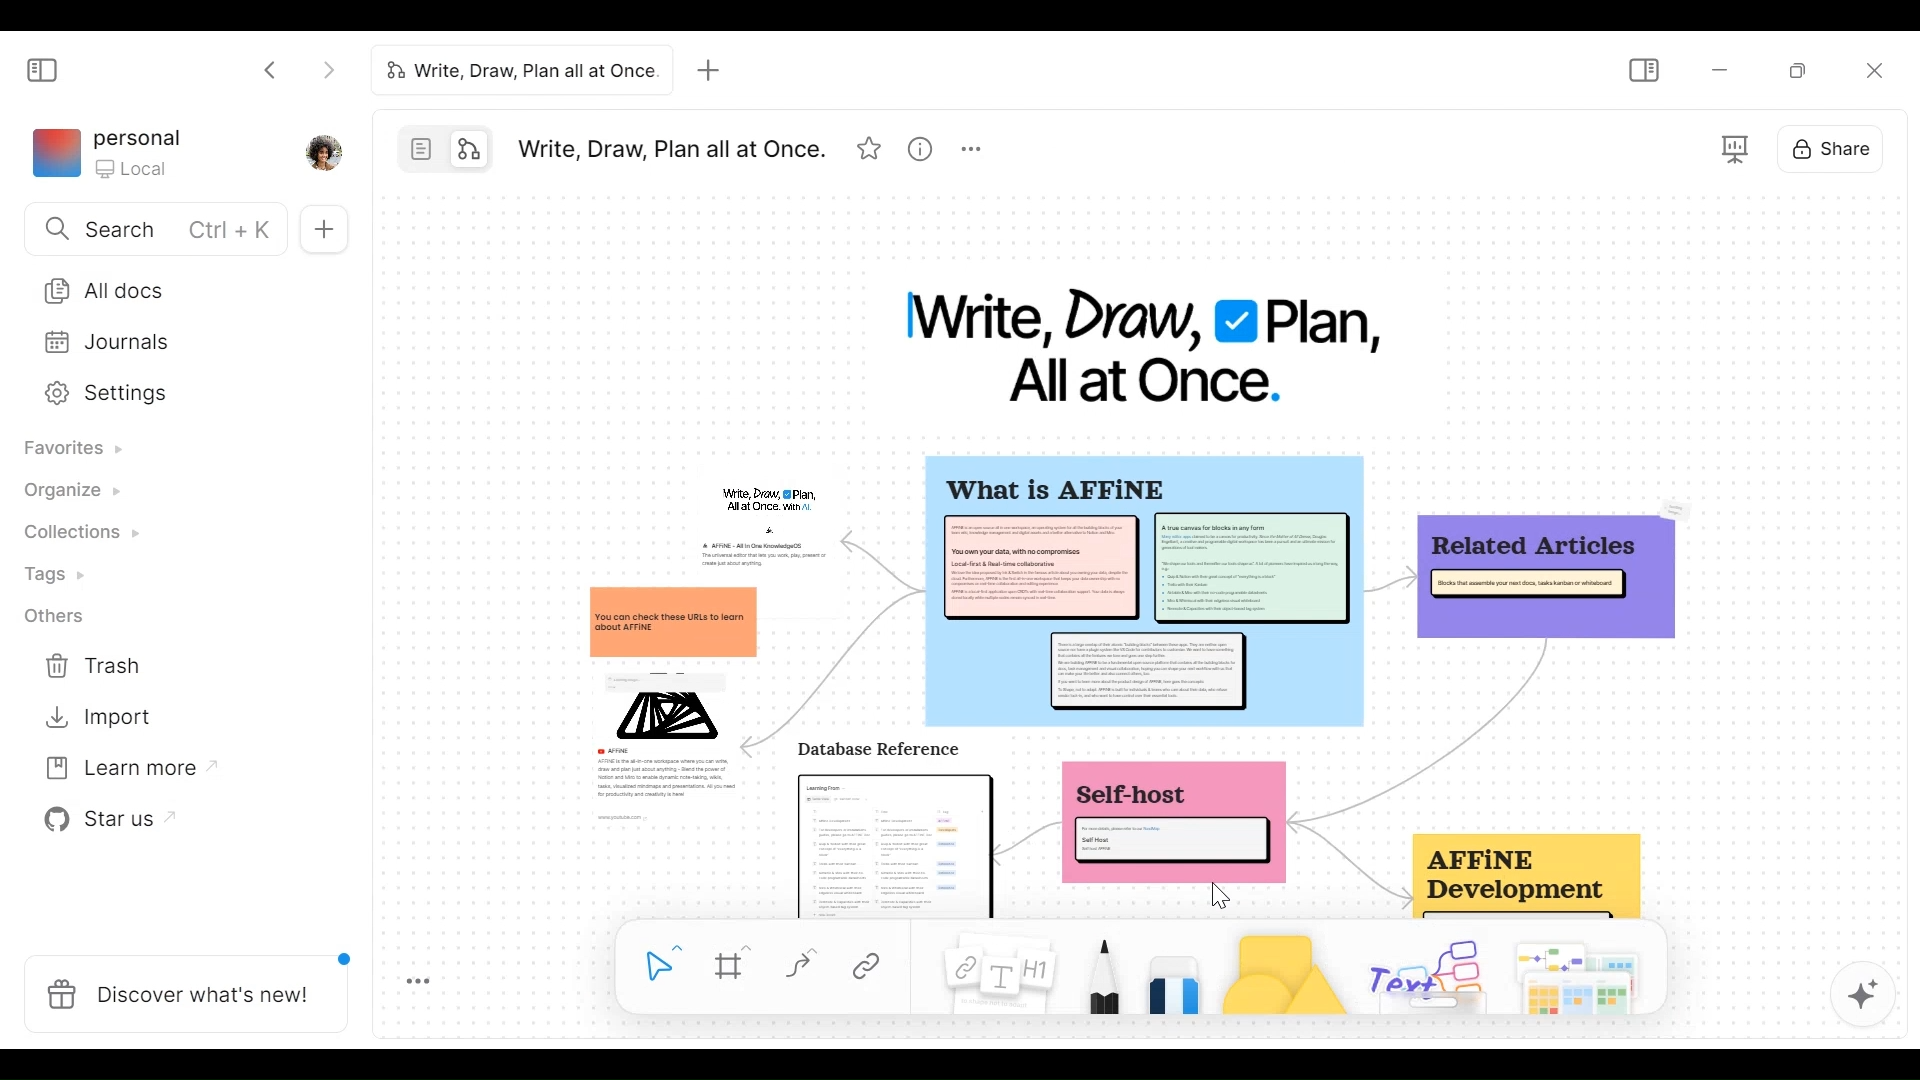  Describe the element at coordinates (1732, 145) in the screenshot. I see `Full preview mode` at that location.